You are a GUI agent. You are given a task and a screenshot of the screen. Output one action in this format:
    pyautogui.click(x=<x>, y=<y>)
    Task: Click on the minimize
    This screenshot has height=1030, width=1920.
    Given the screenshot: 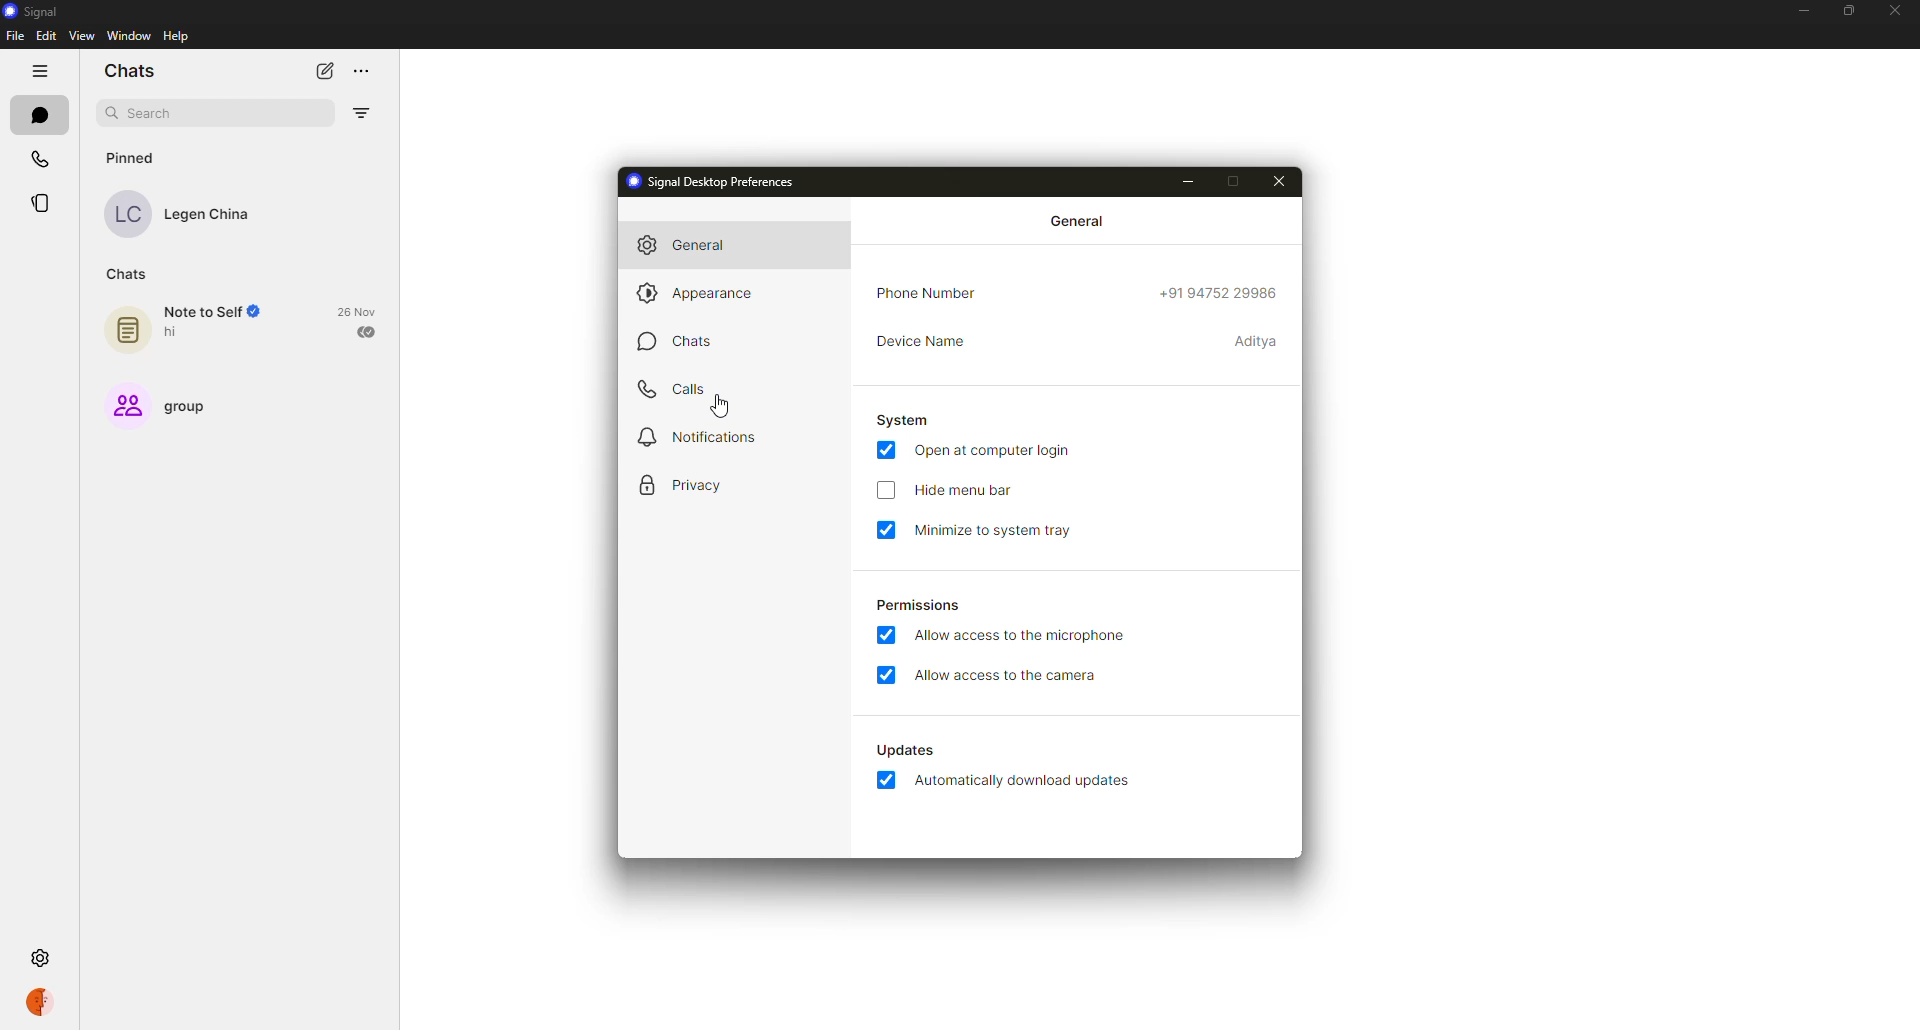 What is the action you would take?
    pyautogui.click(x=1189, y=184)
    